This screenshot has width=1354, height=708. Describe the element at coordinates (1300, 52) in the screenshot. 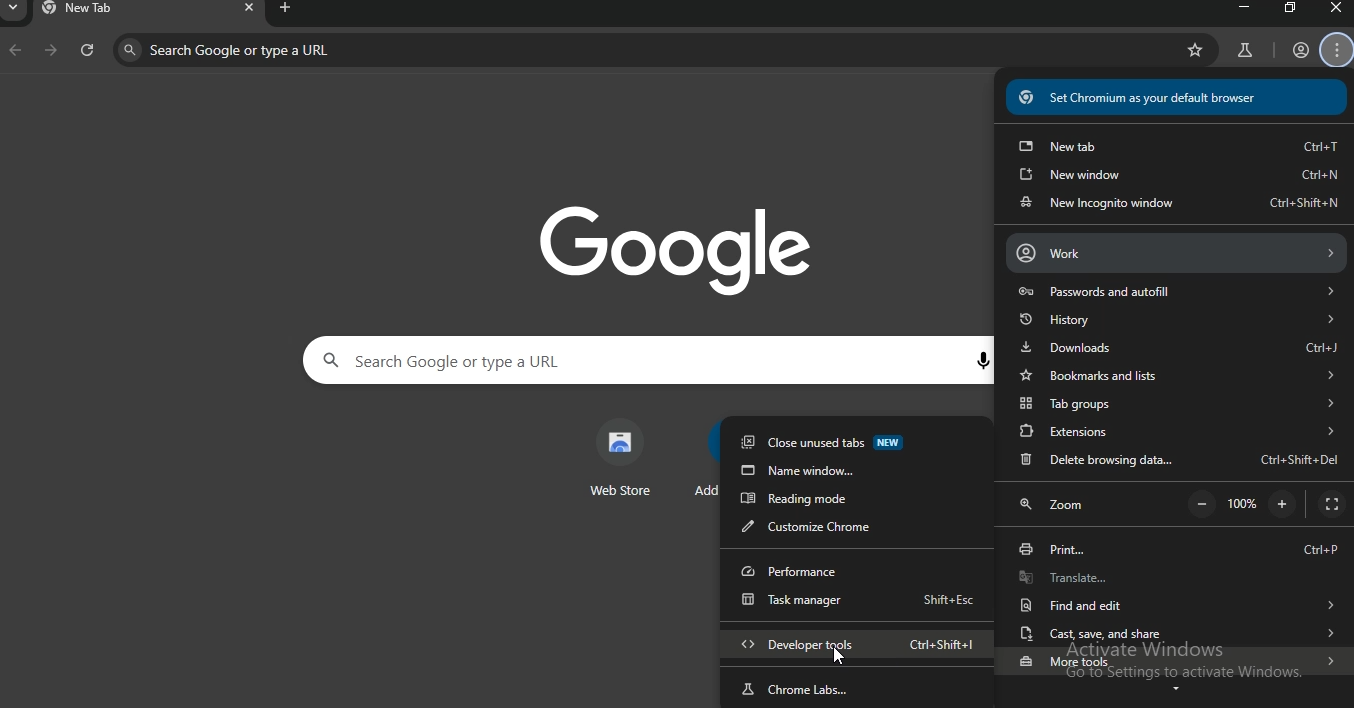

I see `account ` at that location.